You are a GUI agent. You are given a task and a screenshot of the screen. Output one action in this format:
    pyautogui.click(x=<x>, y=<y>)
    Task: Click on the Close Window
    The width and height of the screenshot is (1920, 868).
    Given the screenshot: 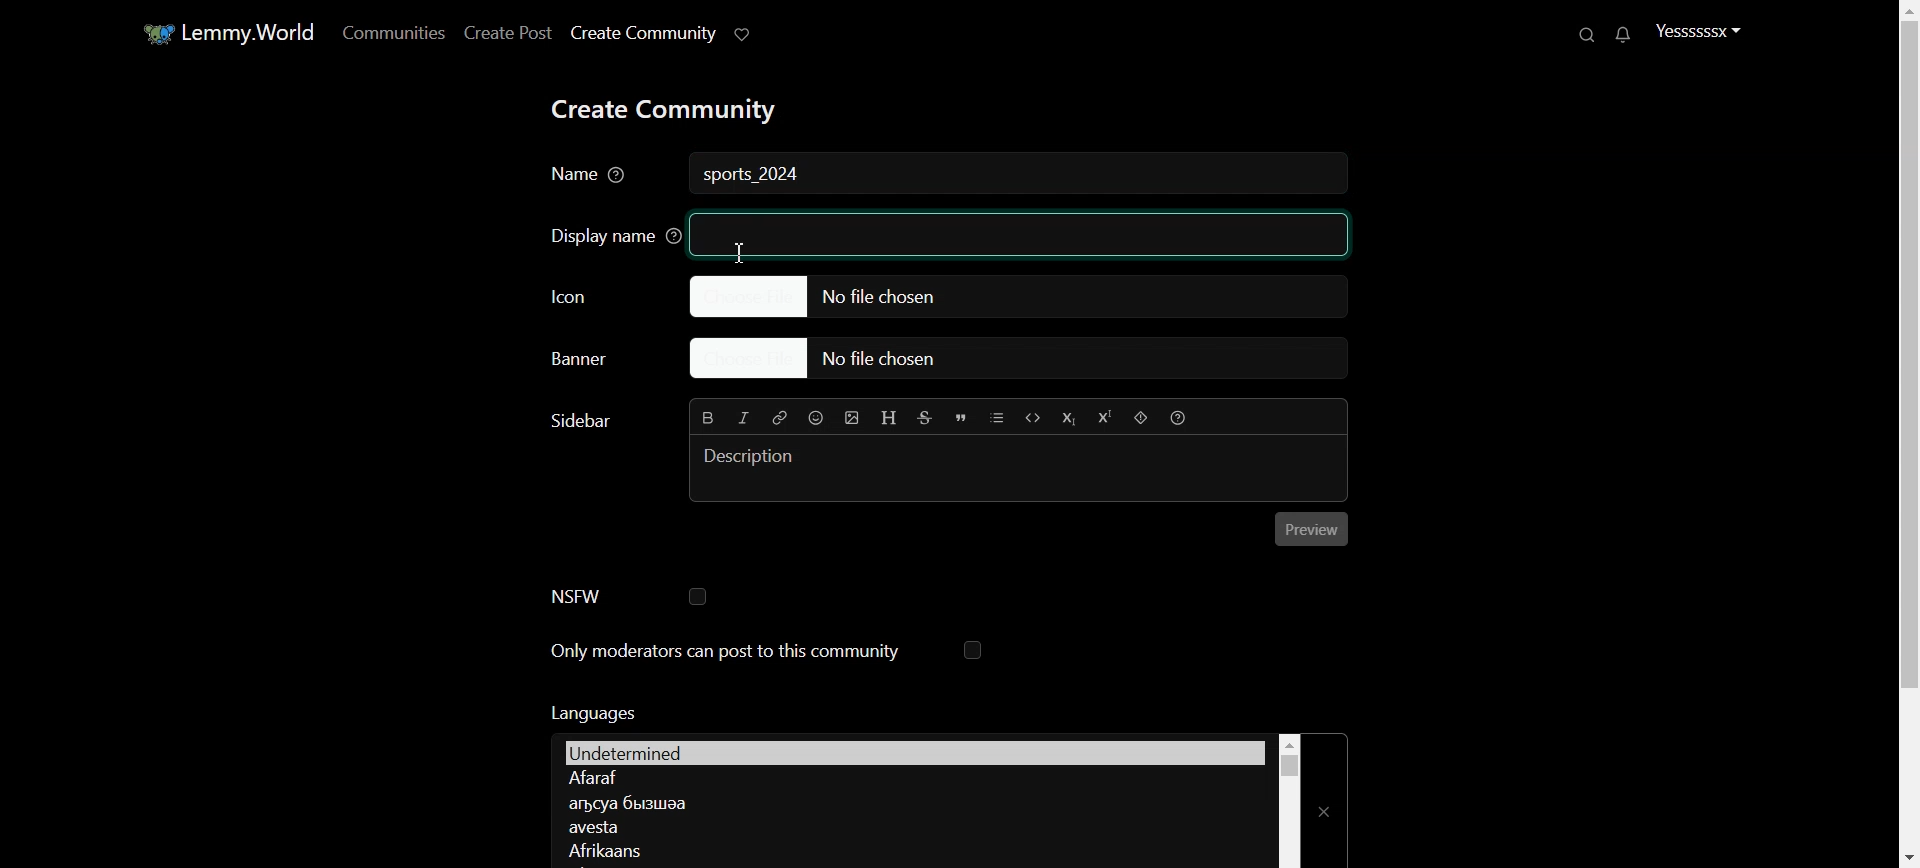 What is the action you would take?
    pyautogui.click(x=1326, y=800)
    